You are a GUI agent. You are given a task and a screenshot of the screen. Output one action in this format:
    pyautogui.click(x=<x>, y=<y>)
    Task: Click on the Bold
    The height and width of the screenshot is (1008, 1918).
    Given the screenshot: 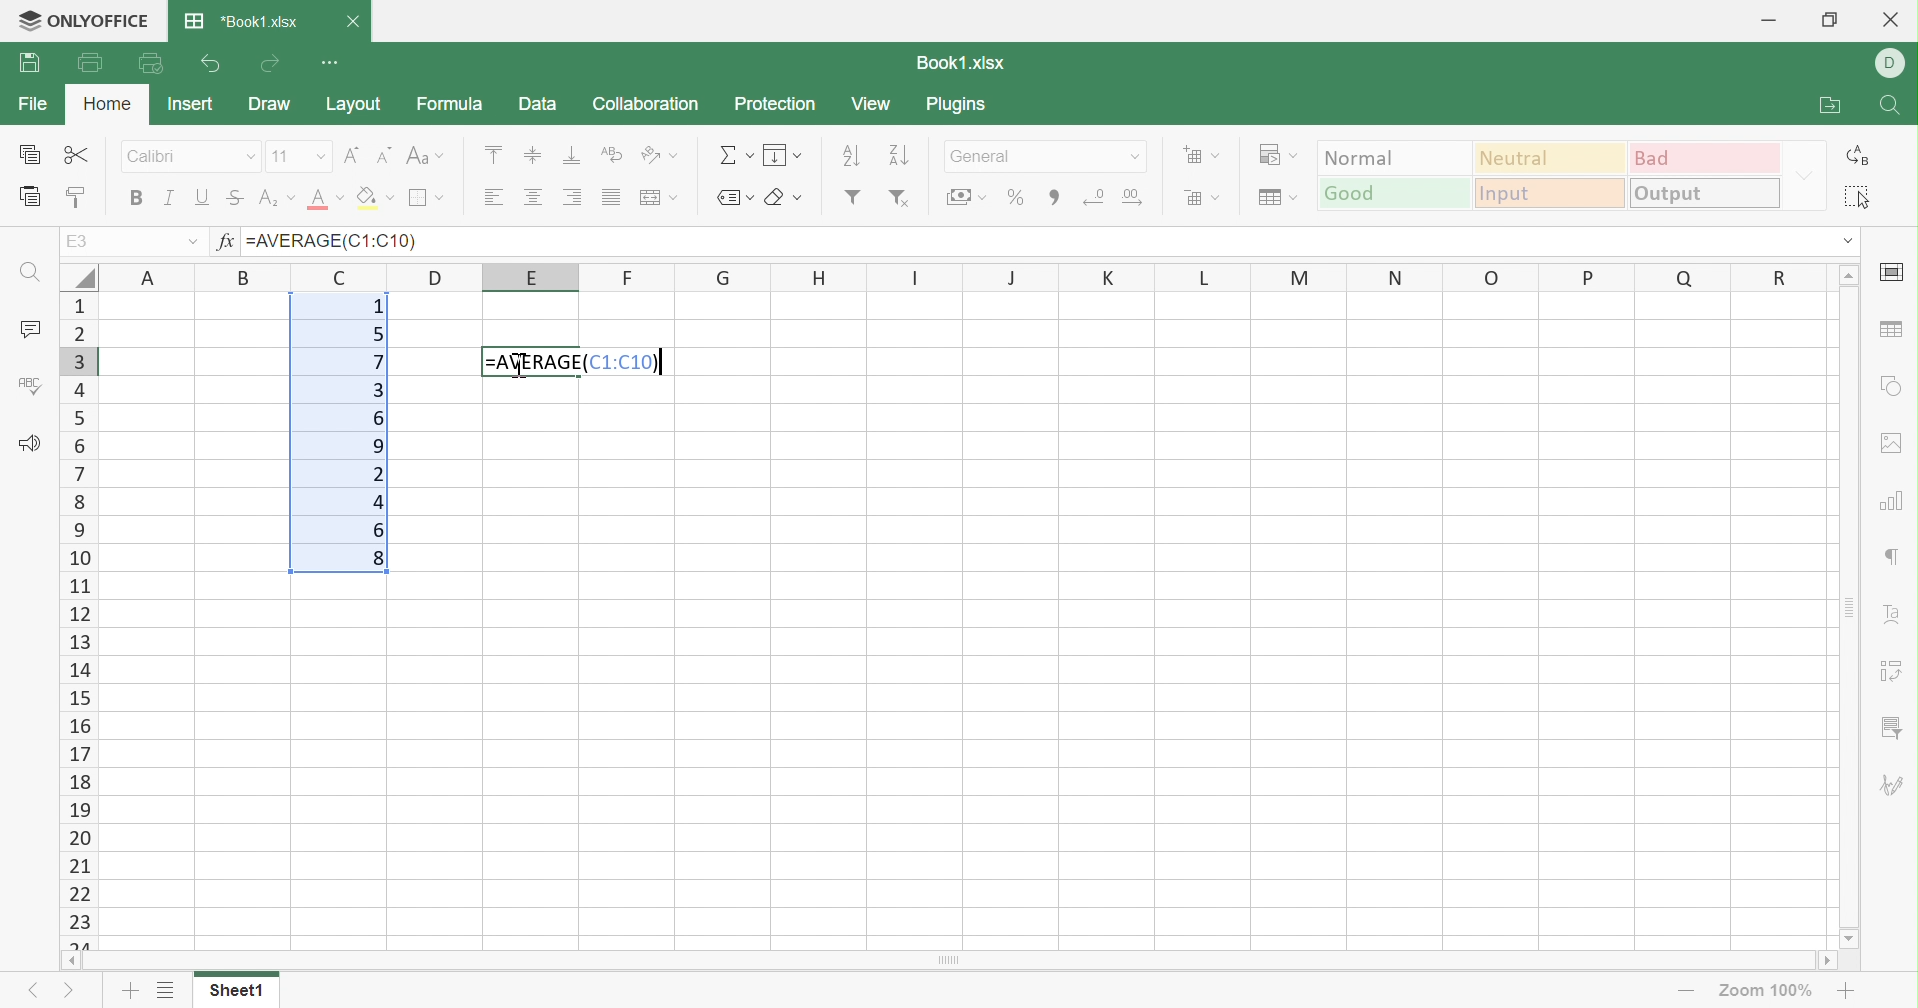 What is the action you would take?
    pyautogui.click(x=134, y=200)
    